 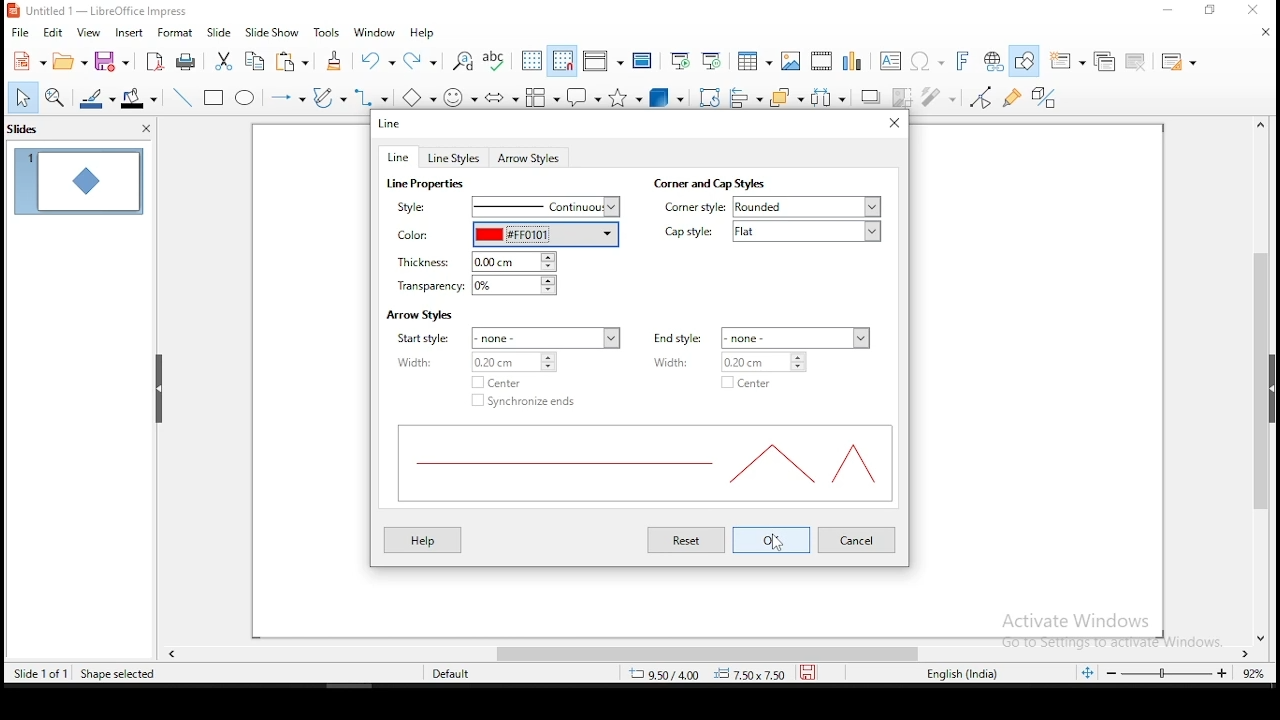 What do you see at coordinates (423, 34) in the screenshot?
I see `help` at bounding box center [423, 34].